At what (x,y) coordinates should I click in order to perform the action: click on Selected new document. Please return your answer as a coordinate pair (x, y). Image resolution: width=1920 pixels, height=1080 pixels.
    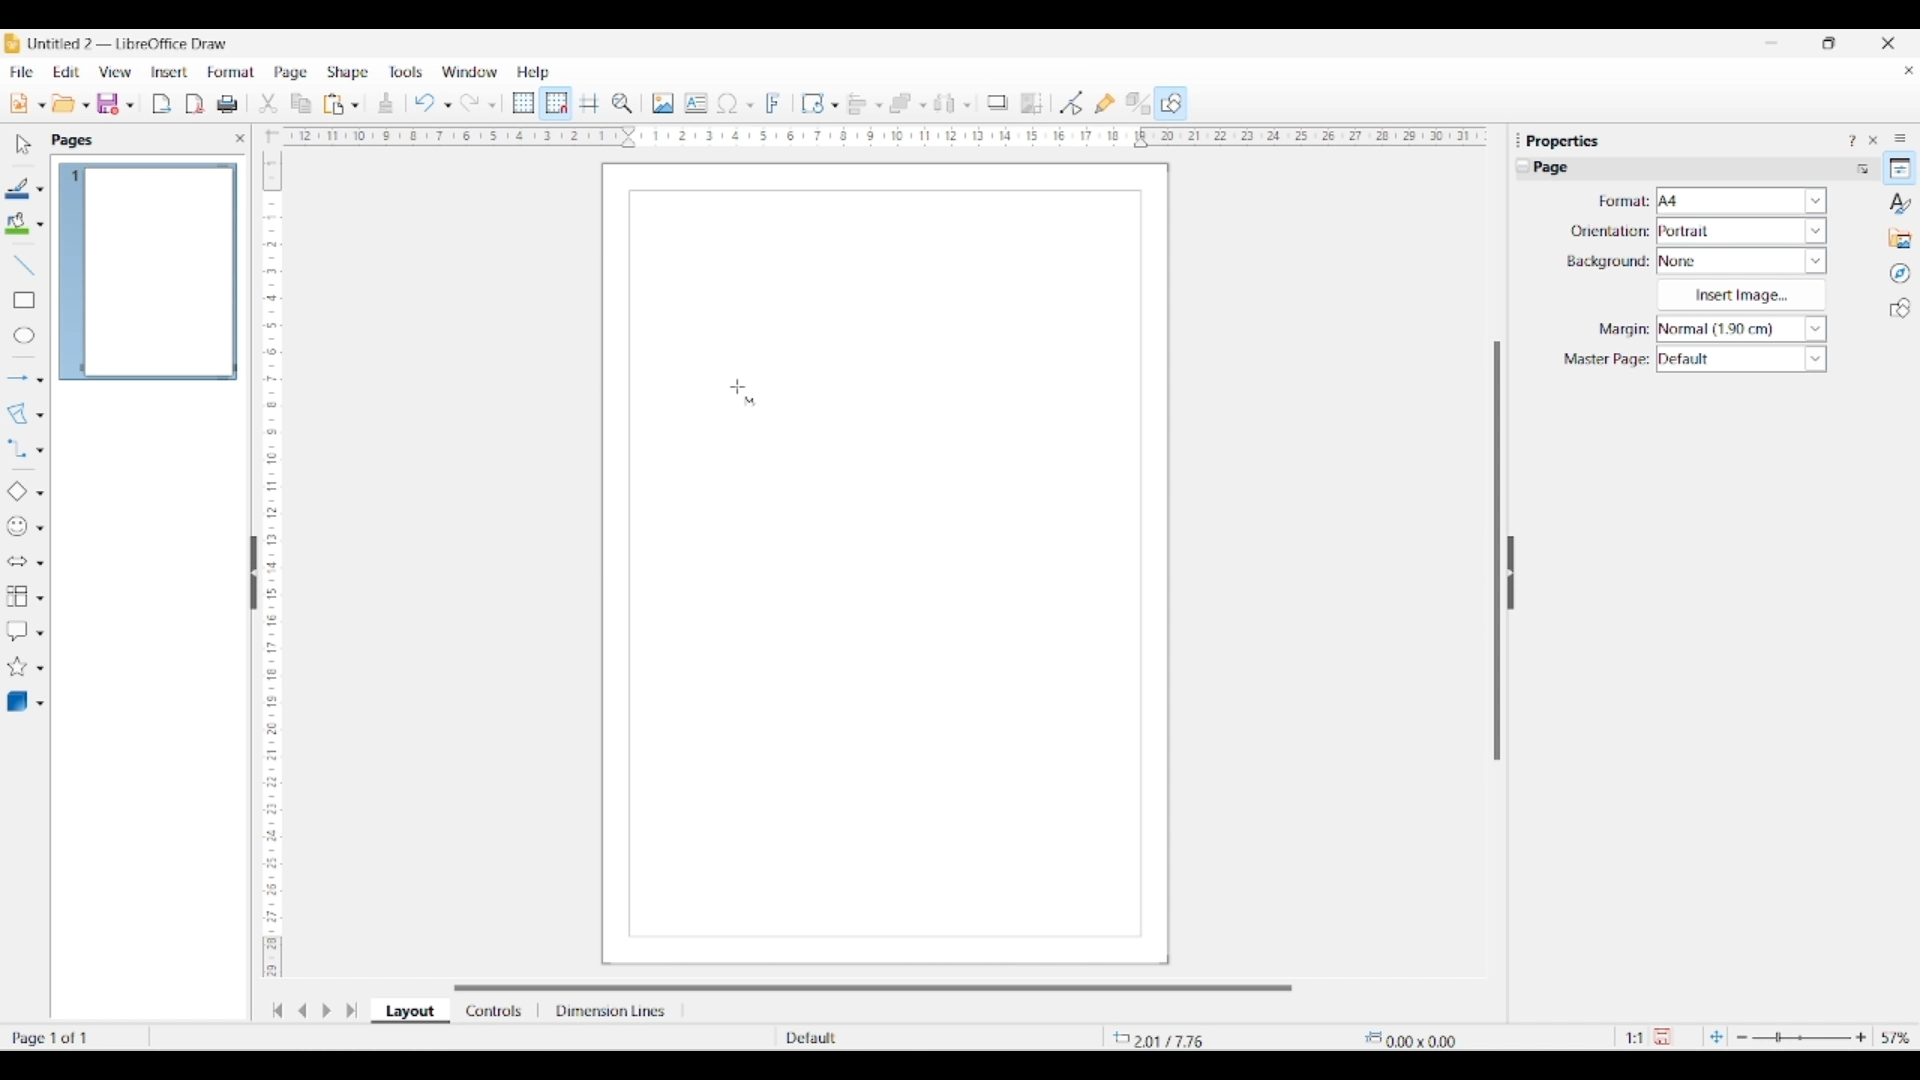
    Looking at the image, I should click on (19, 103).